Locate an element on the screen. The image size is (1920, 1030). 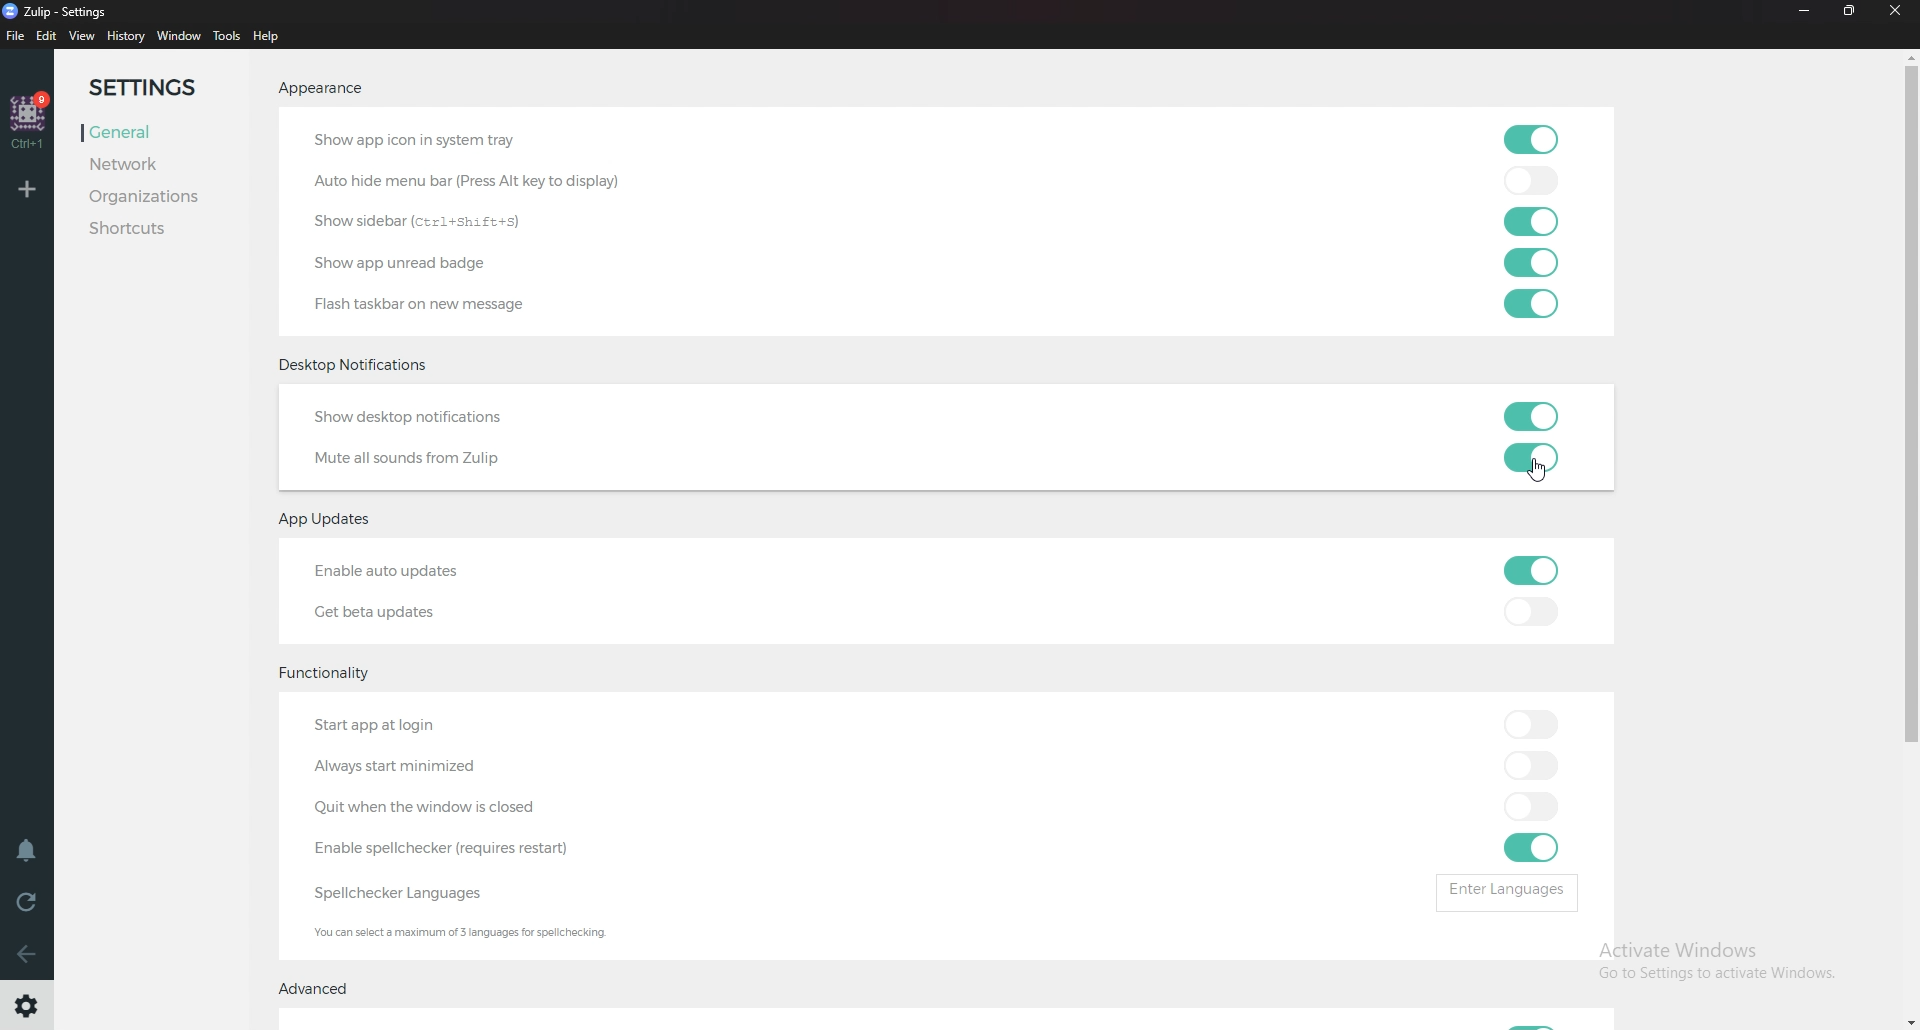
help is located at coordinates (271, 38).